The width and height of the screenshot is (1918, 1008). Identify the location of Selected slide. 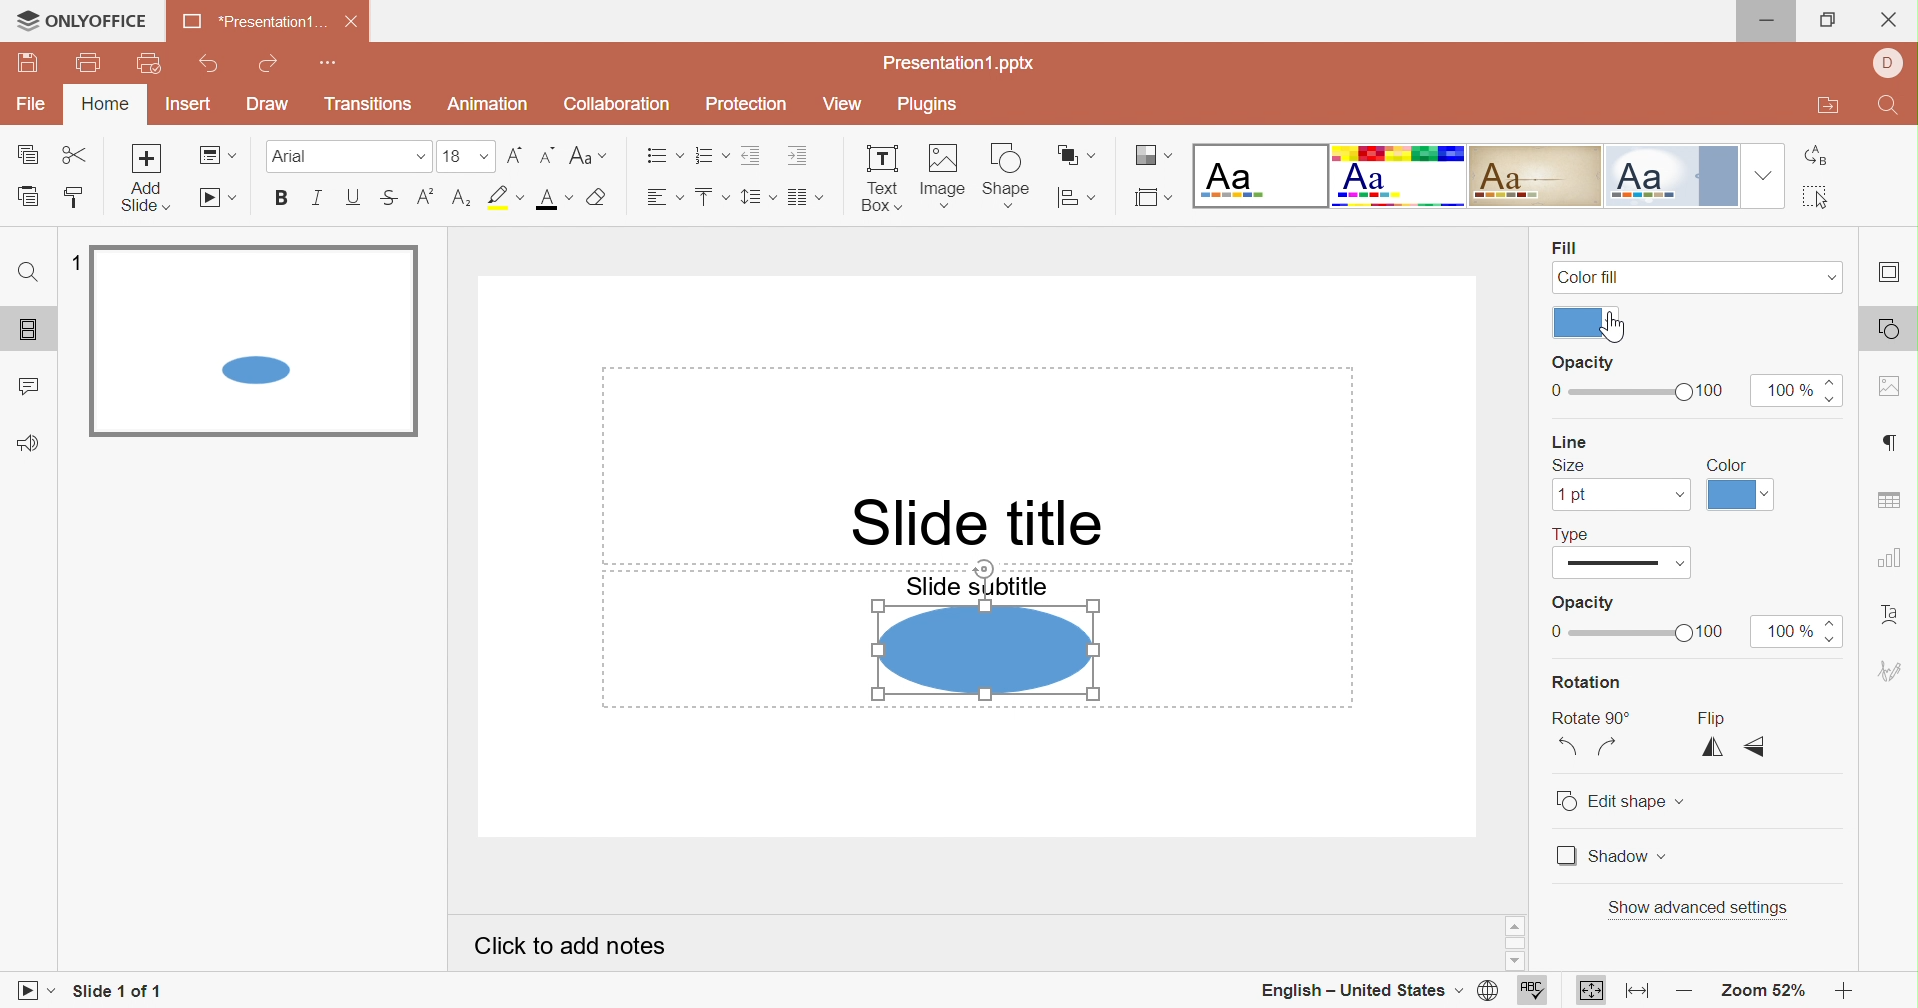
(254, 341).